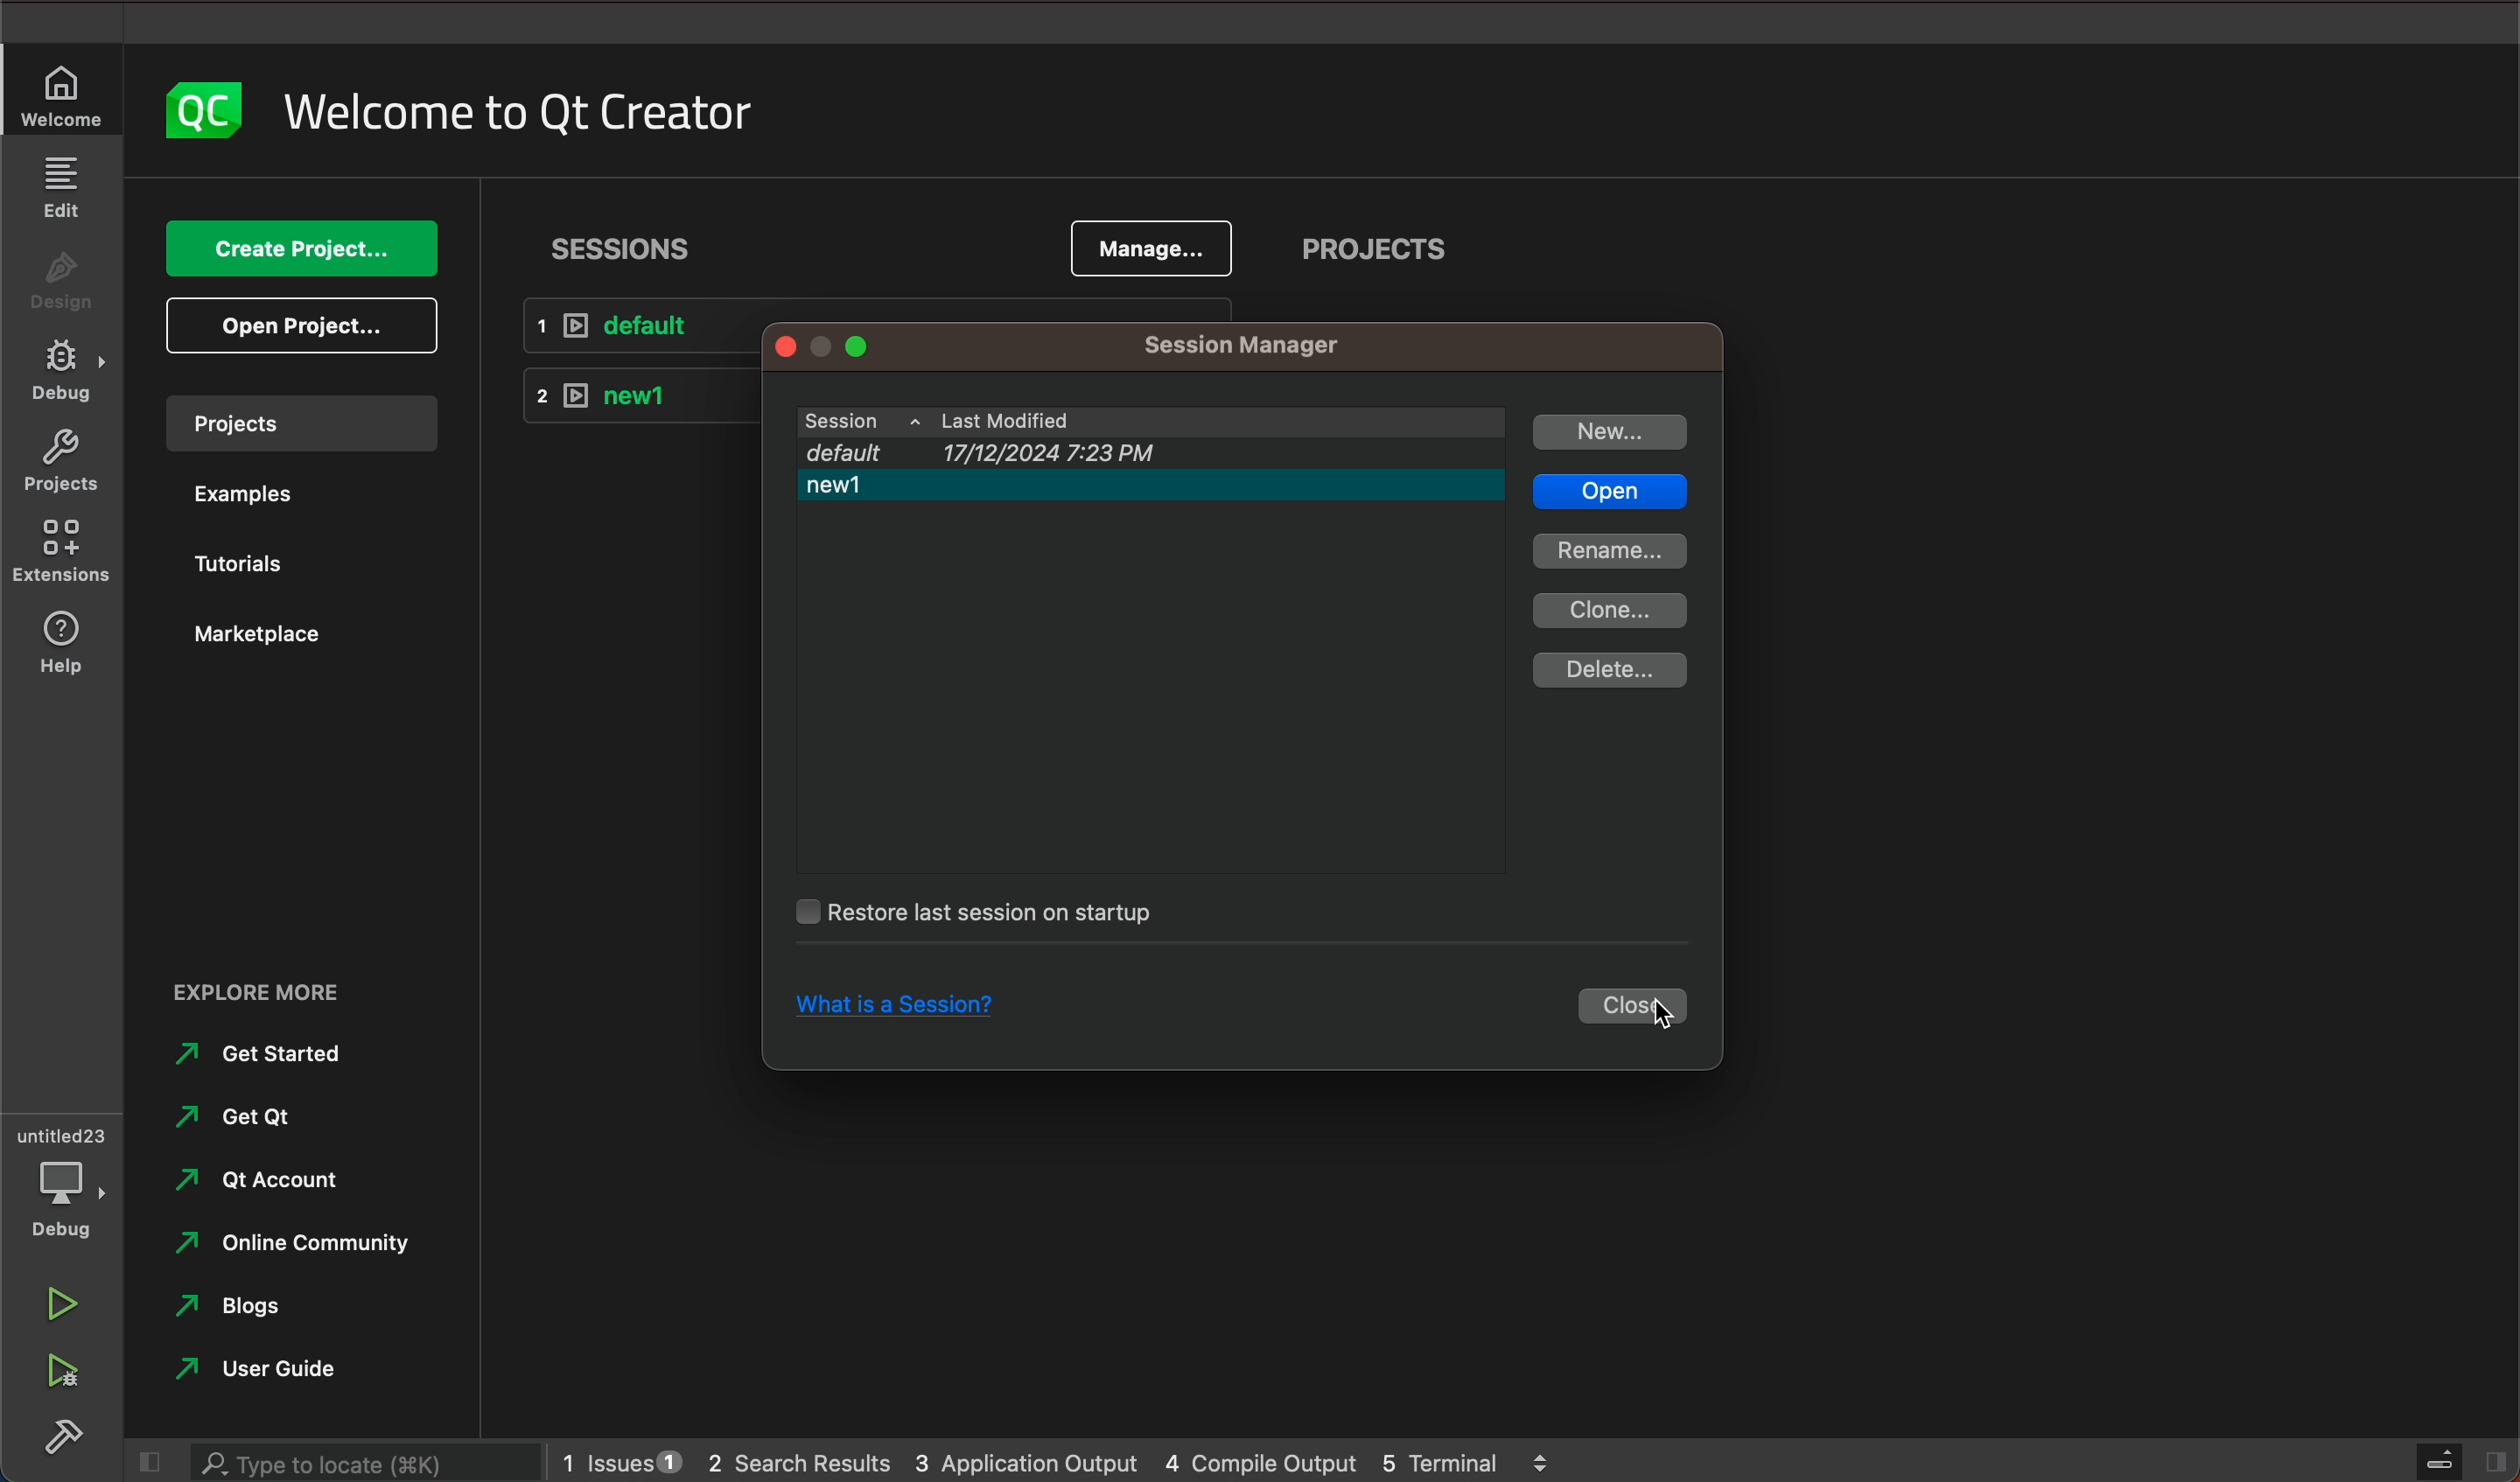 This screenshot has width=2520, height=1482. I want to click on run, so click(57, 1299).